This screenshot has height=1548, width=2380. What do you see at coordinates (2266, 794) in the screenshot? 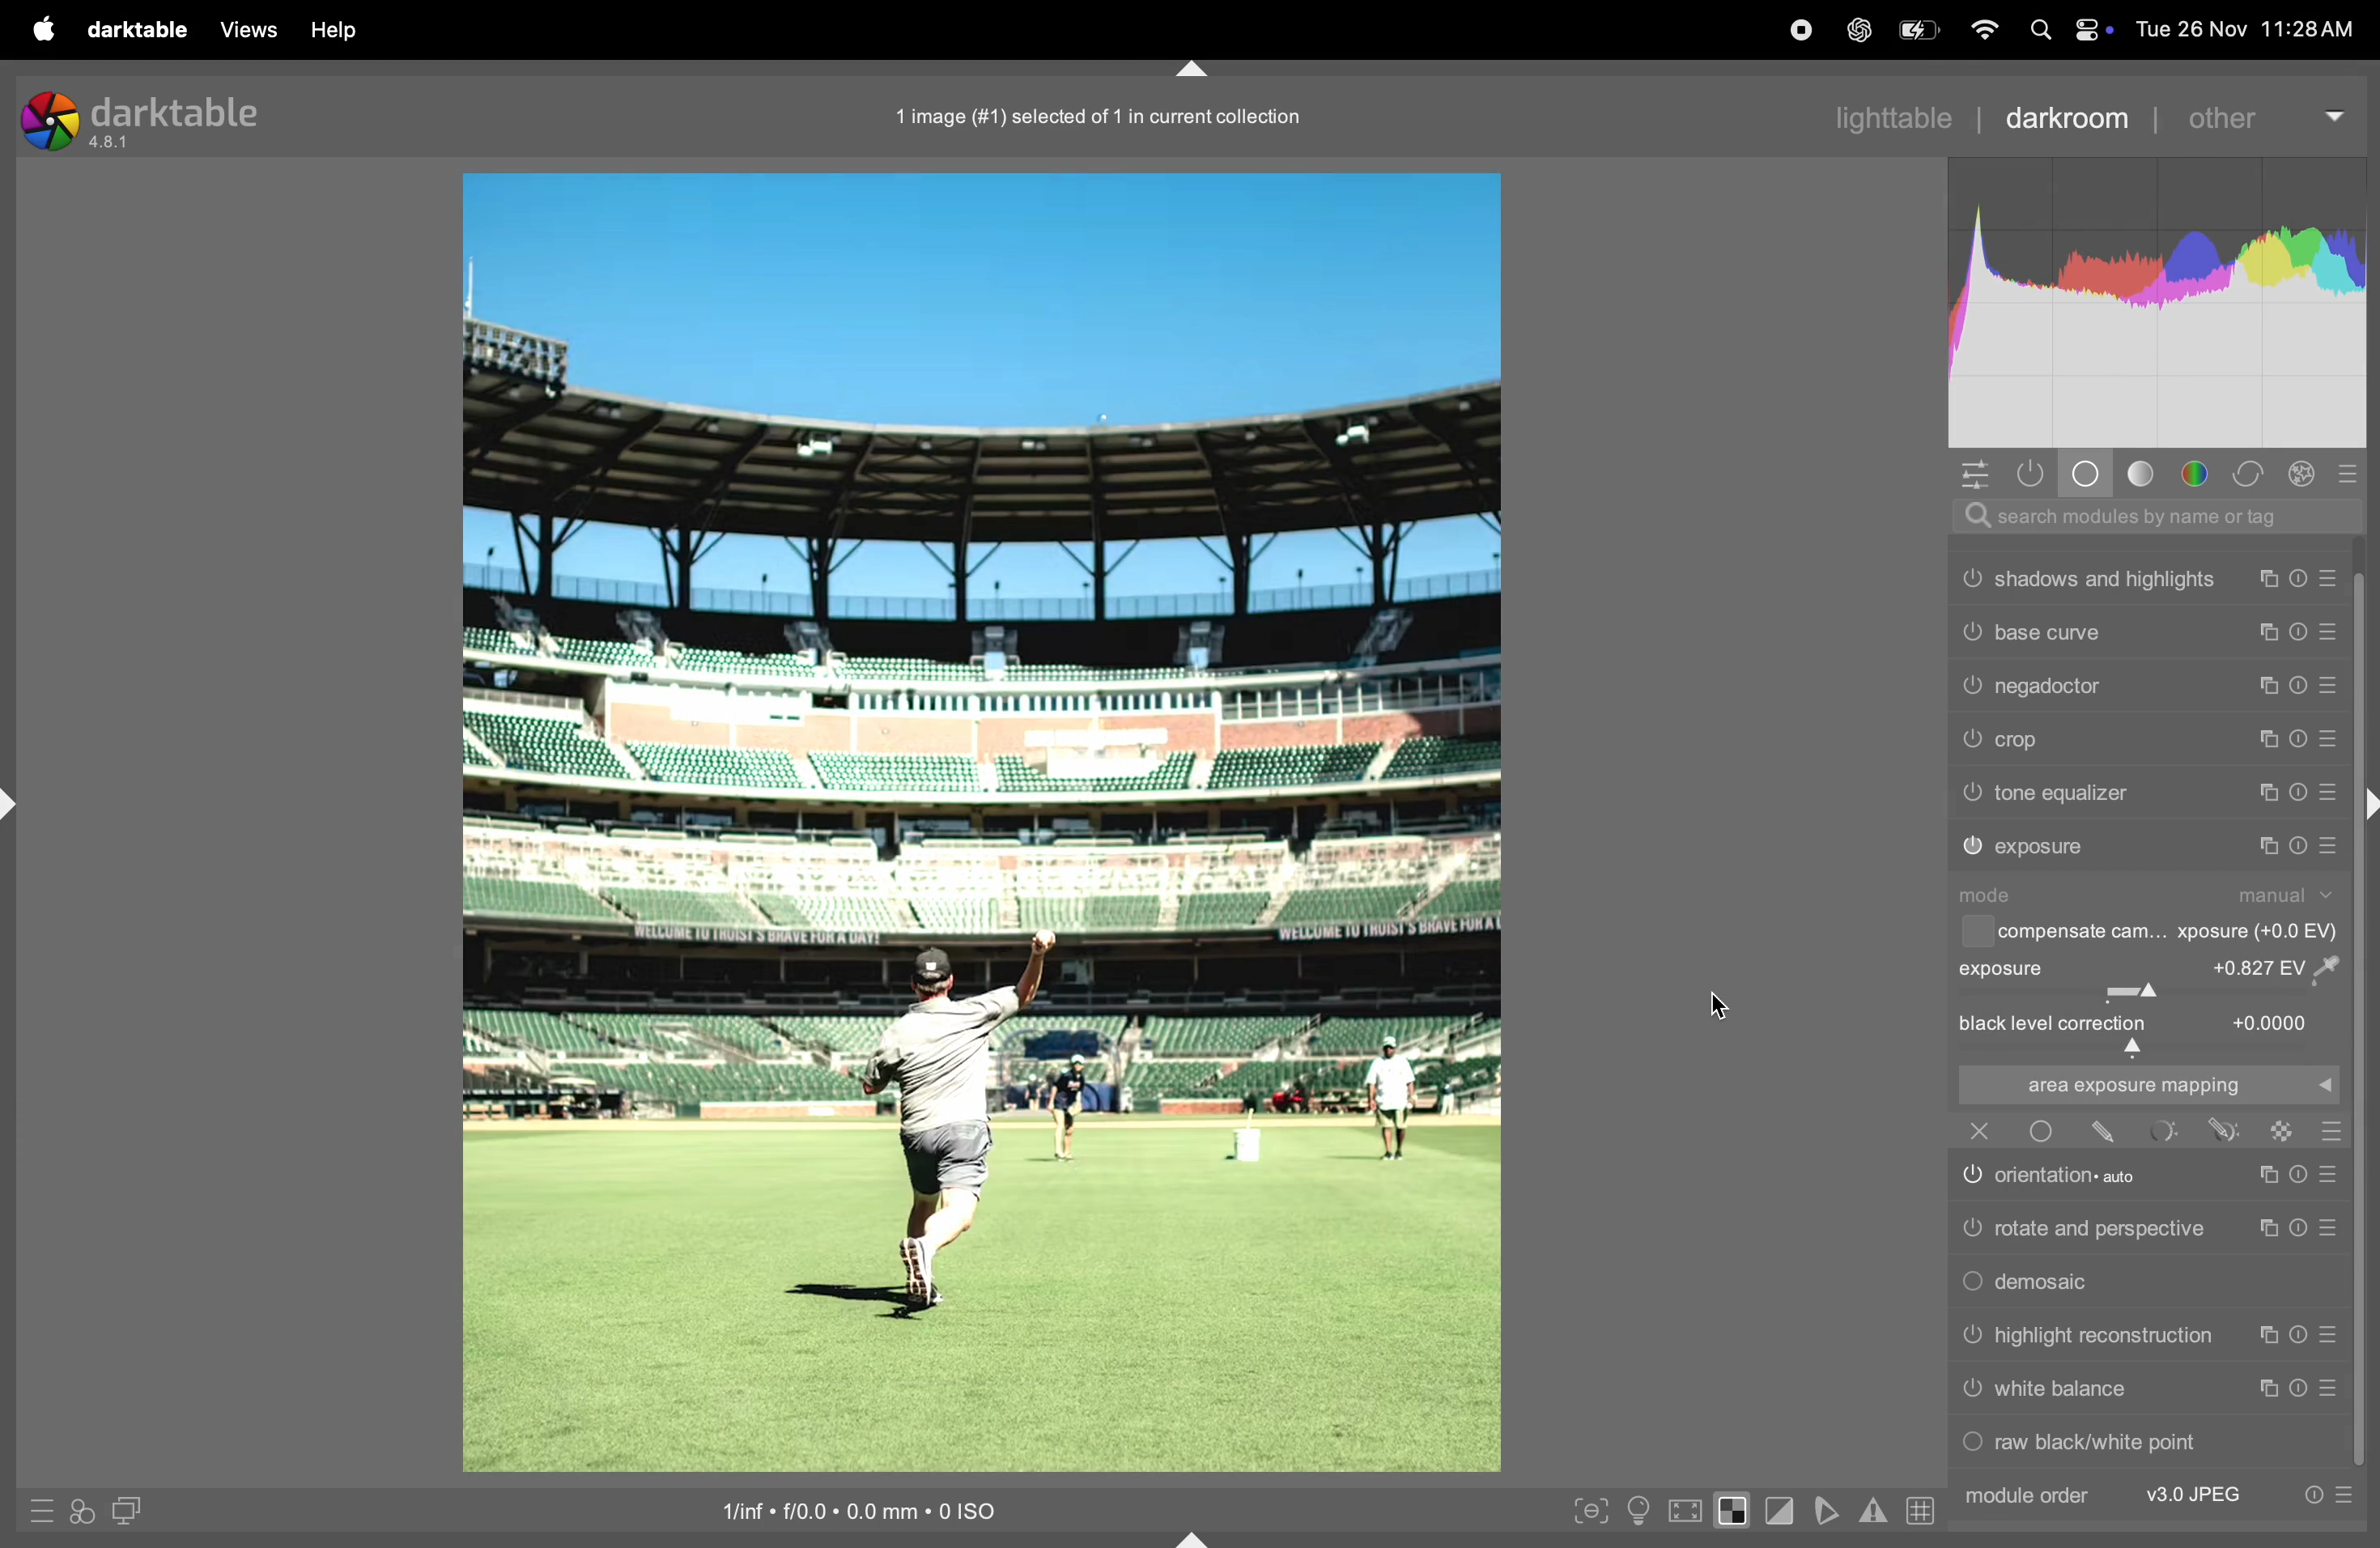
I see `copy` at bounding box center [2266, 794].